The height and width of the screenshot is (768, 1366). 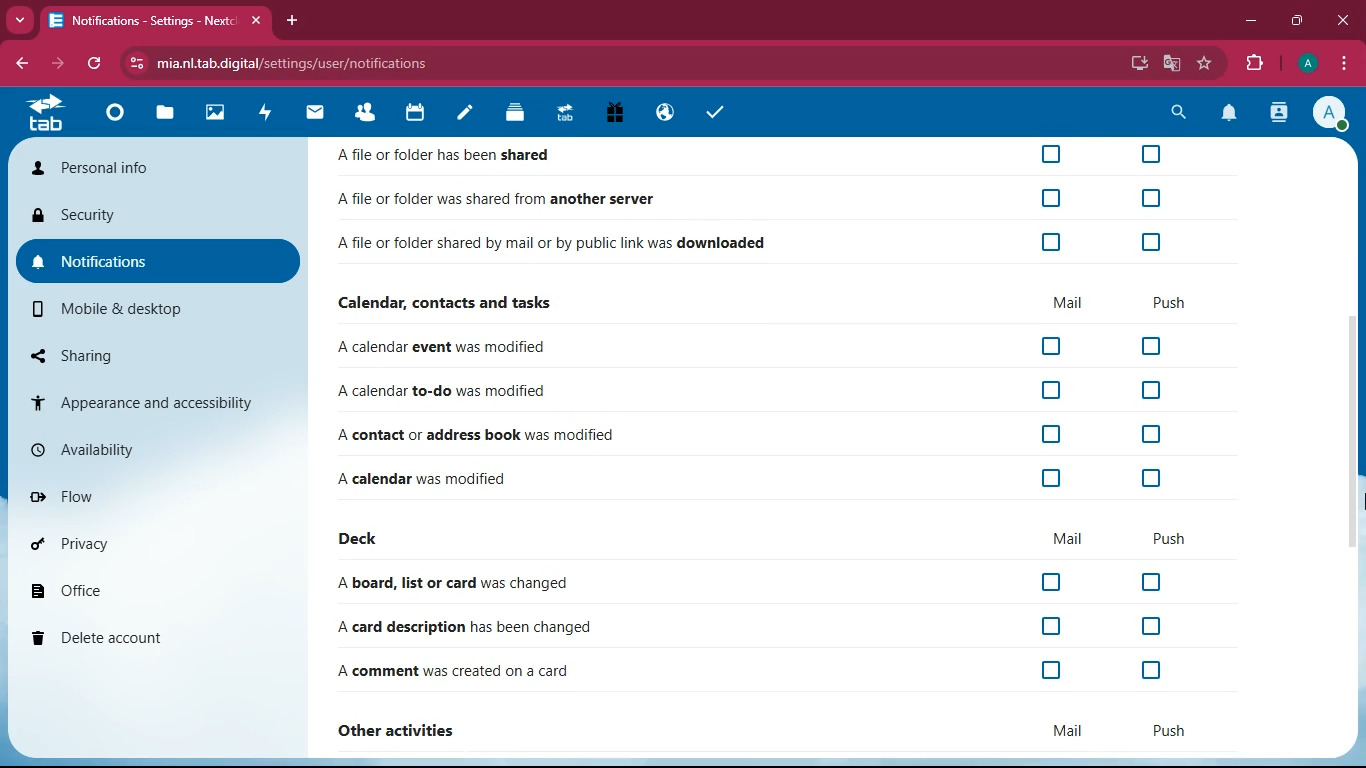 What do you see at coordinates (415, 115) in the screenshot?
I see `calendar` at bounding box center [415, 115].